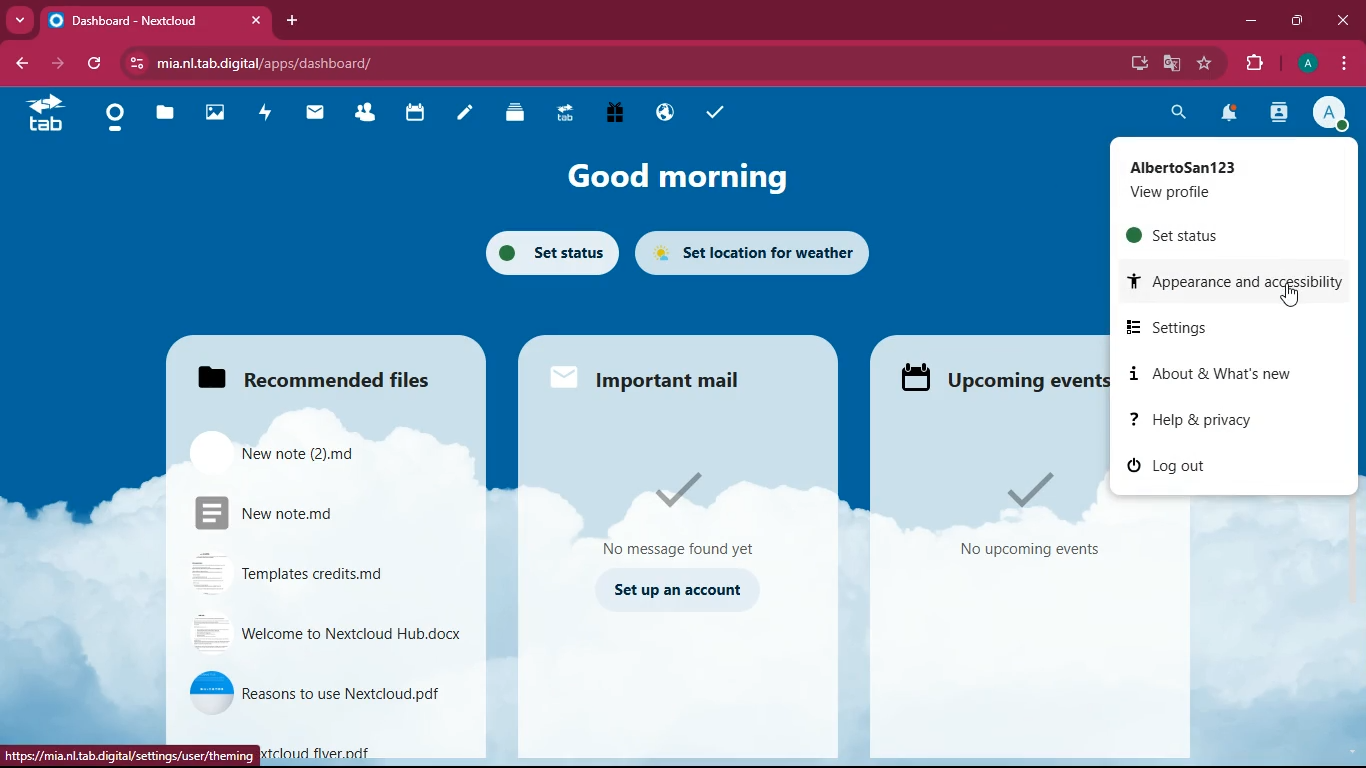  What do you see at coordinates (663, 112) in the screenshot?
I see `public` at bounding box center [663, 112].